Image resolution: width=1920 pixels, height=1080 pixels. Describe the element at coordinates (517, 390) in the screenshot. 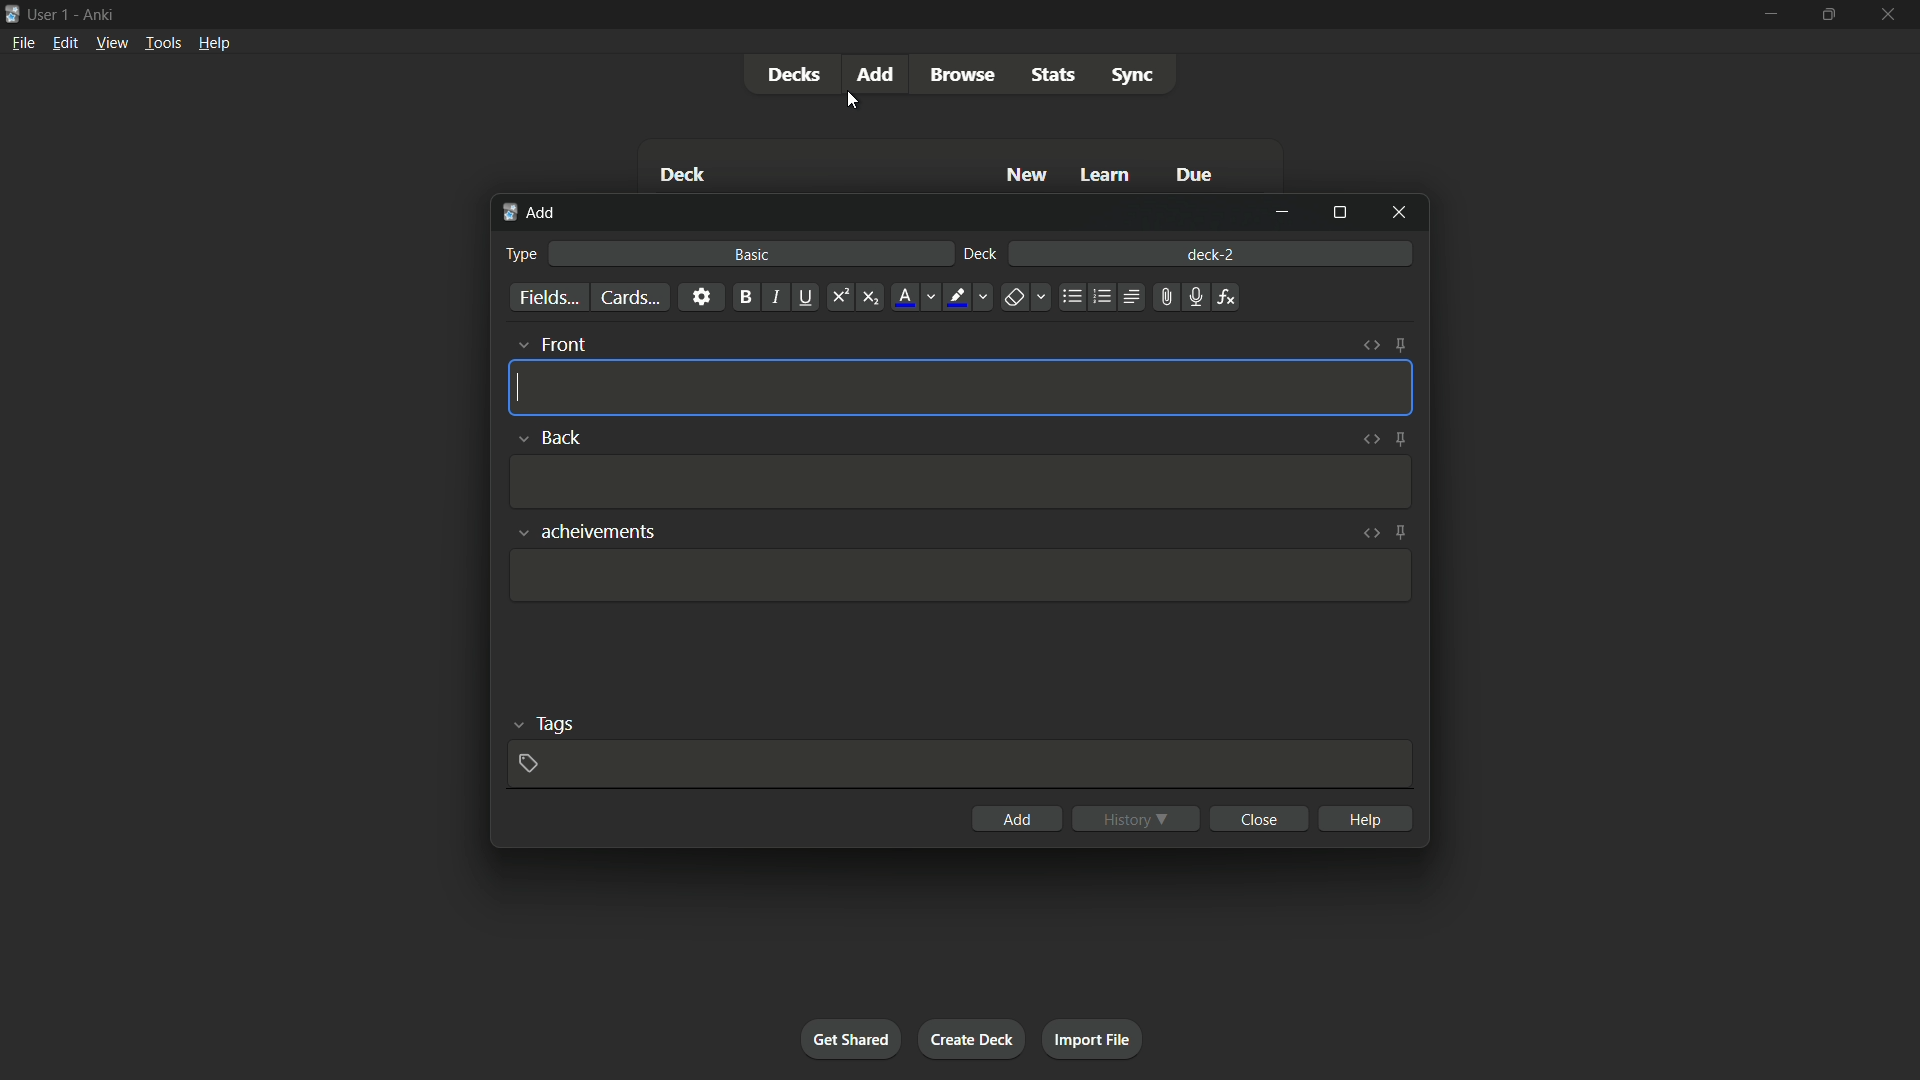

I see `cursor` at that location.